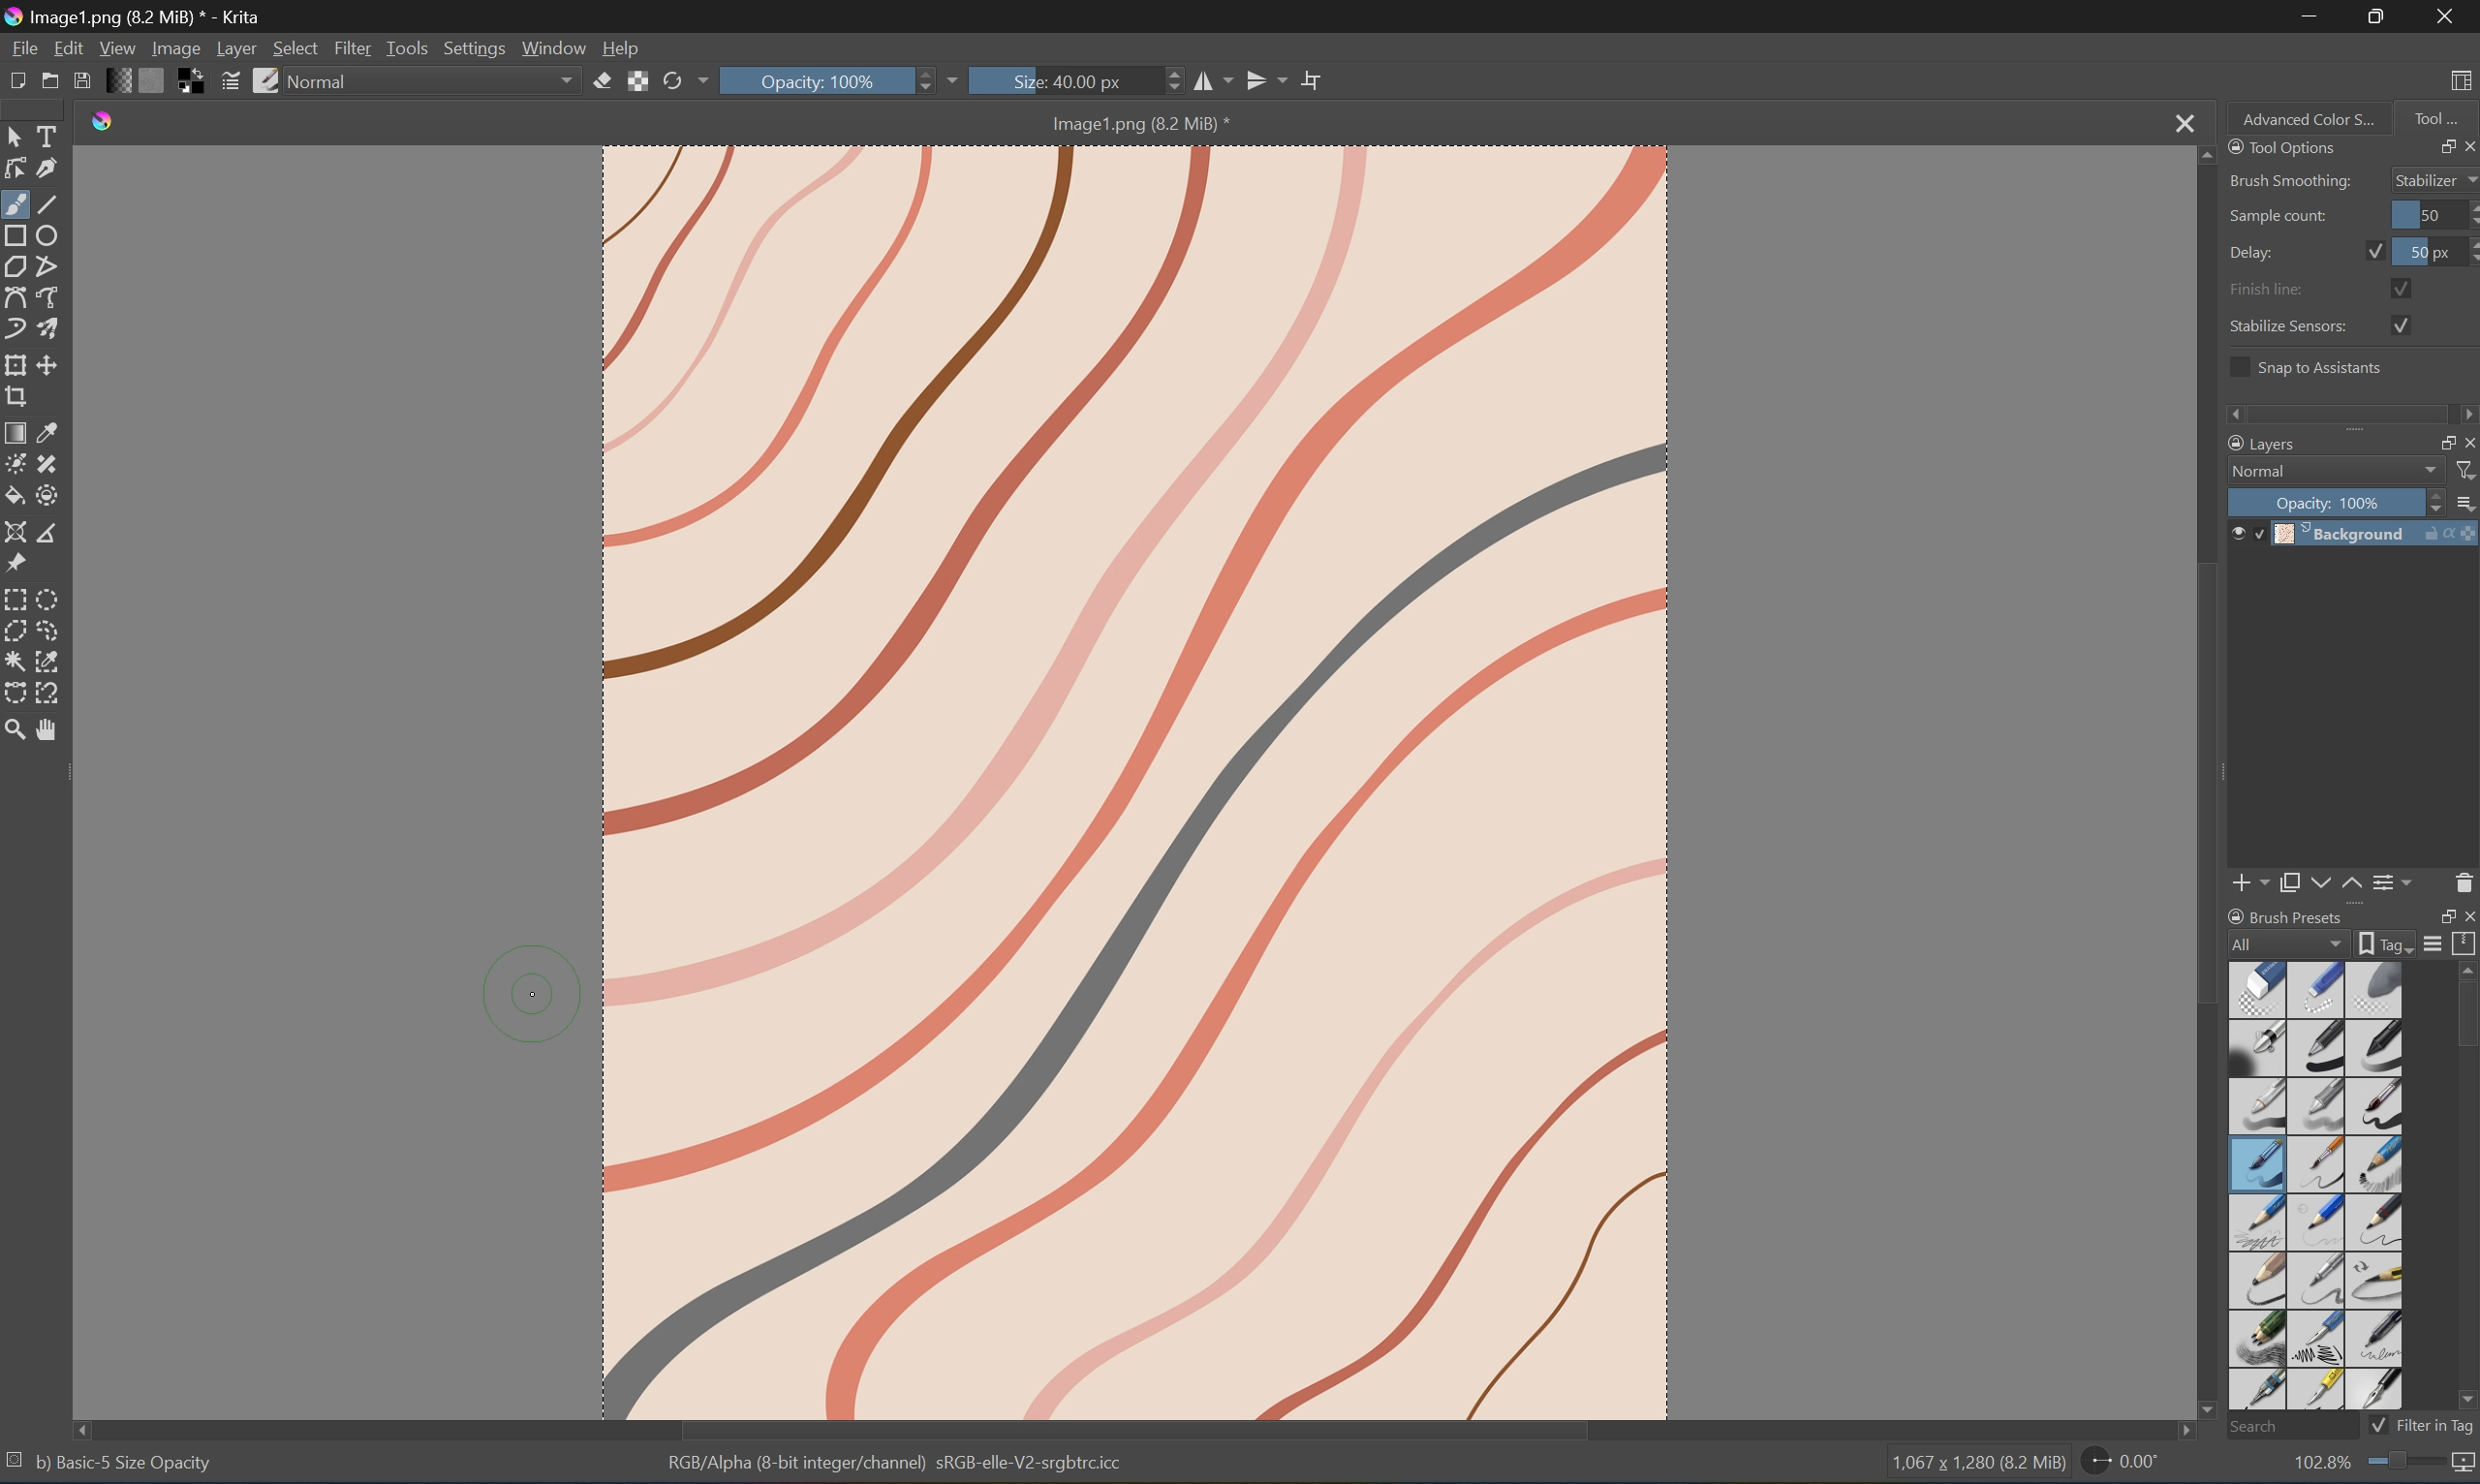 The width and height of the screenshot is (2480, 1484). Describe the element at coordinates (2212, 784) in the screenshot. I see `Scroll Bar` at that location.